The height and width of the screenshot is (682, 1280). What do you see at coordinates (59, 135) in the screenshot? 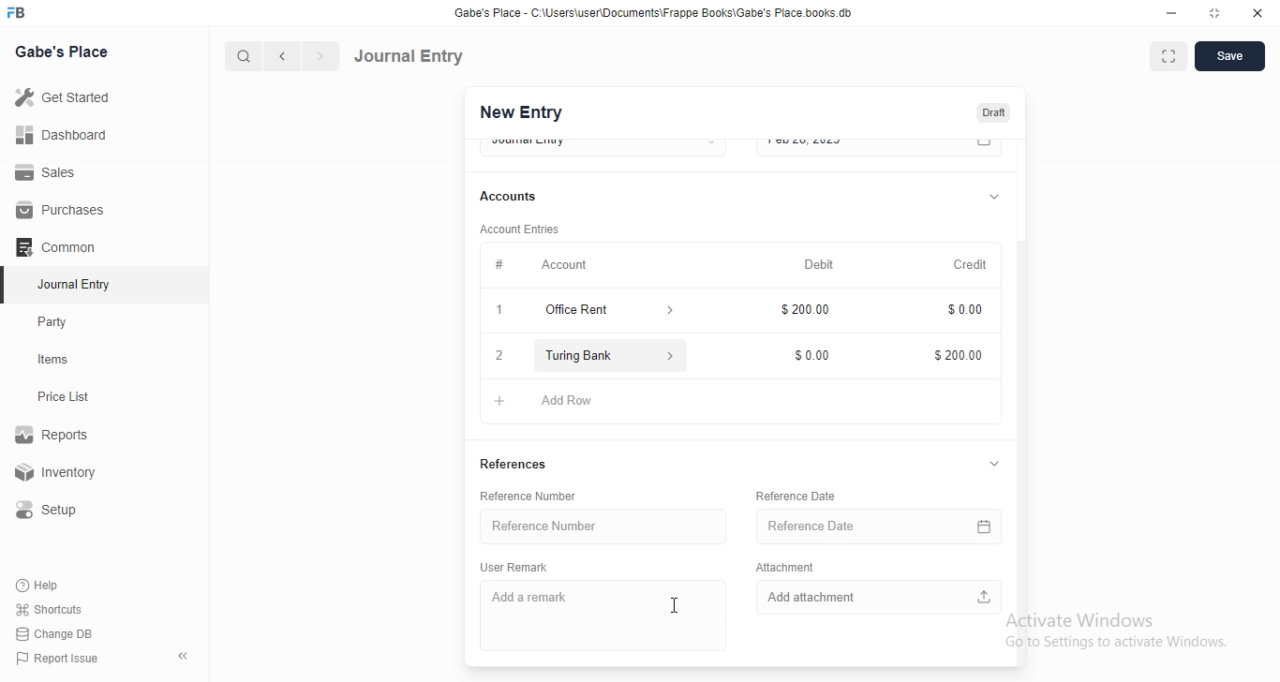
I see `Dashboard` at bounding box center [59, 135].